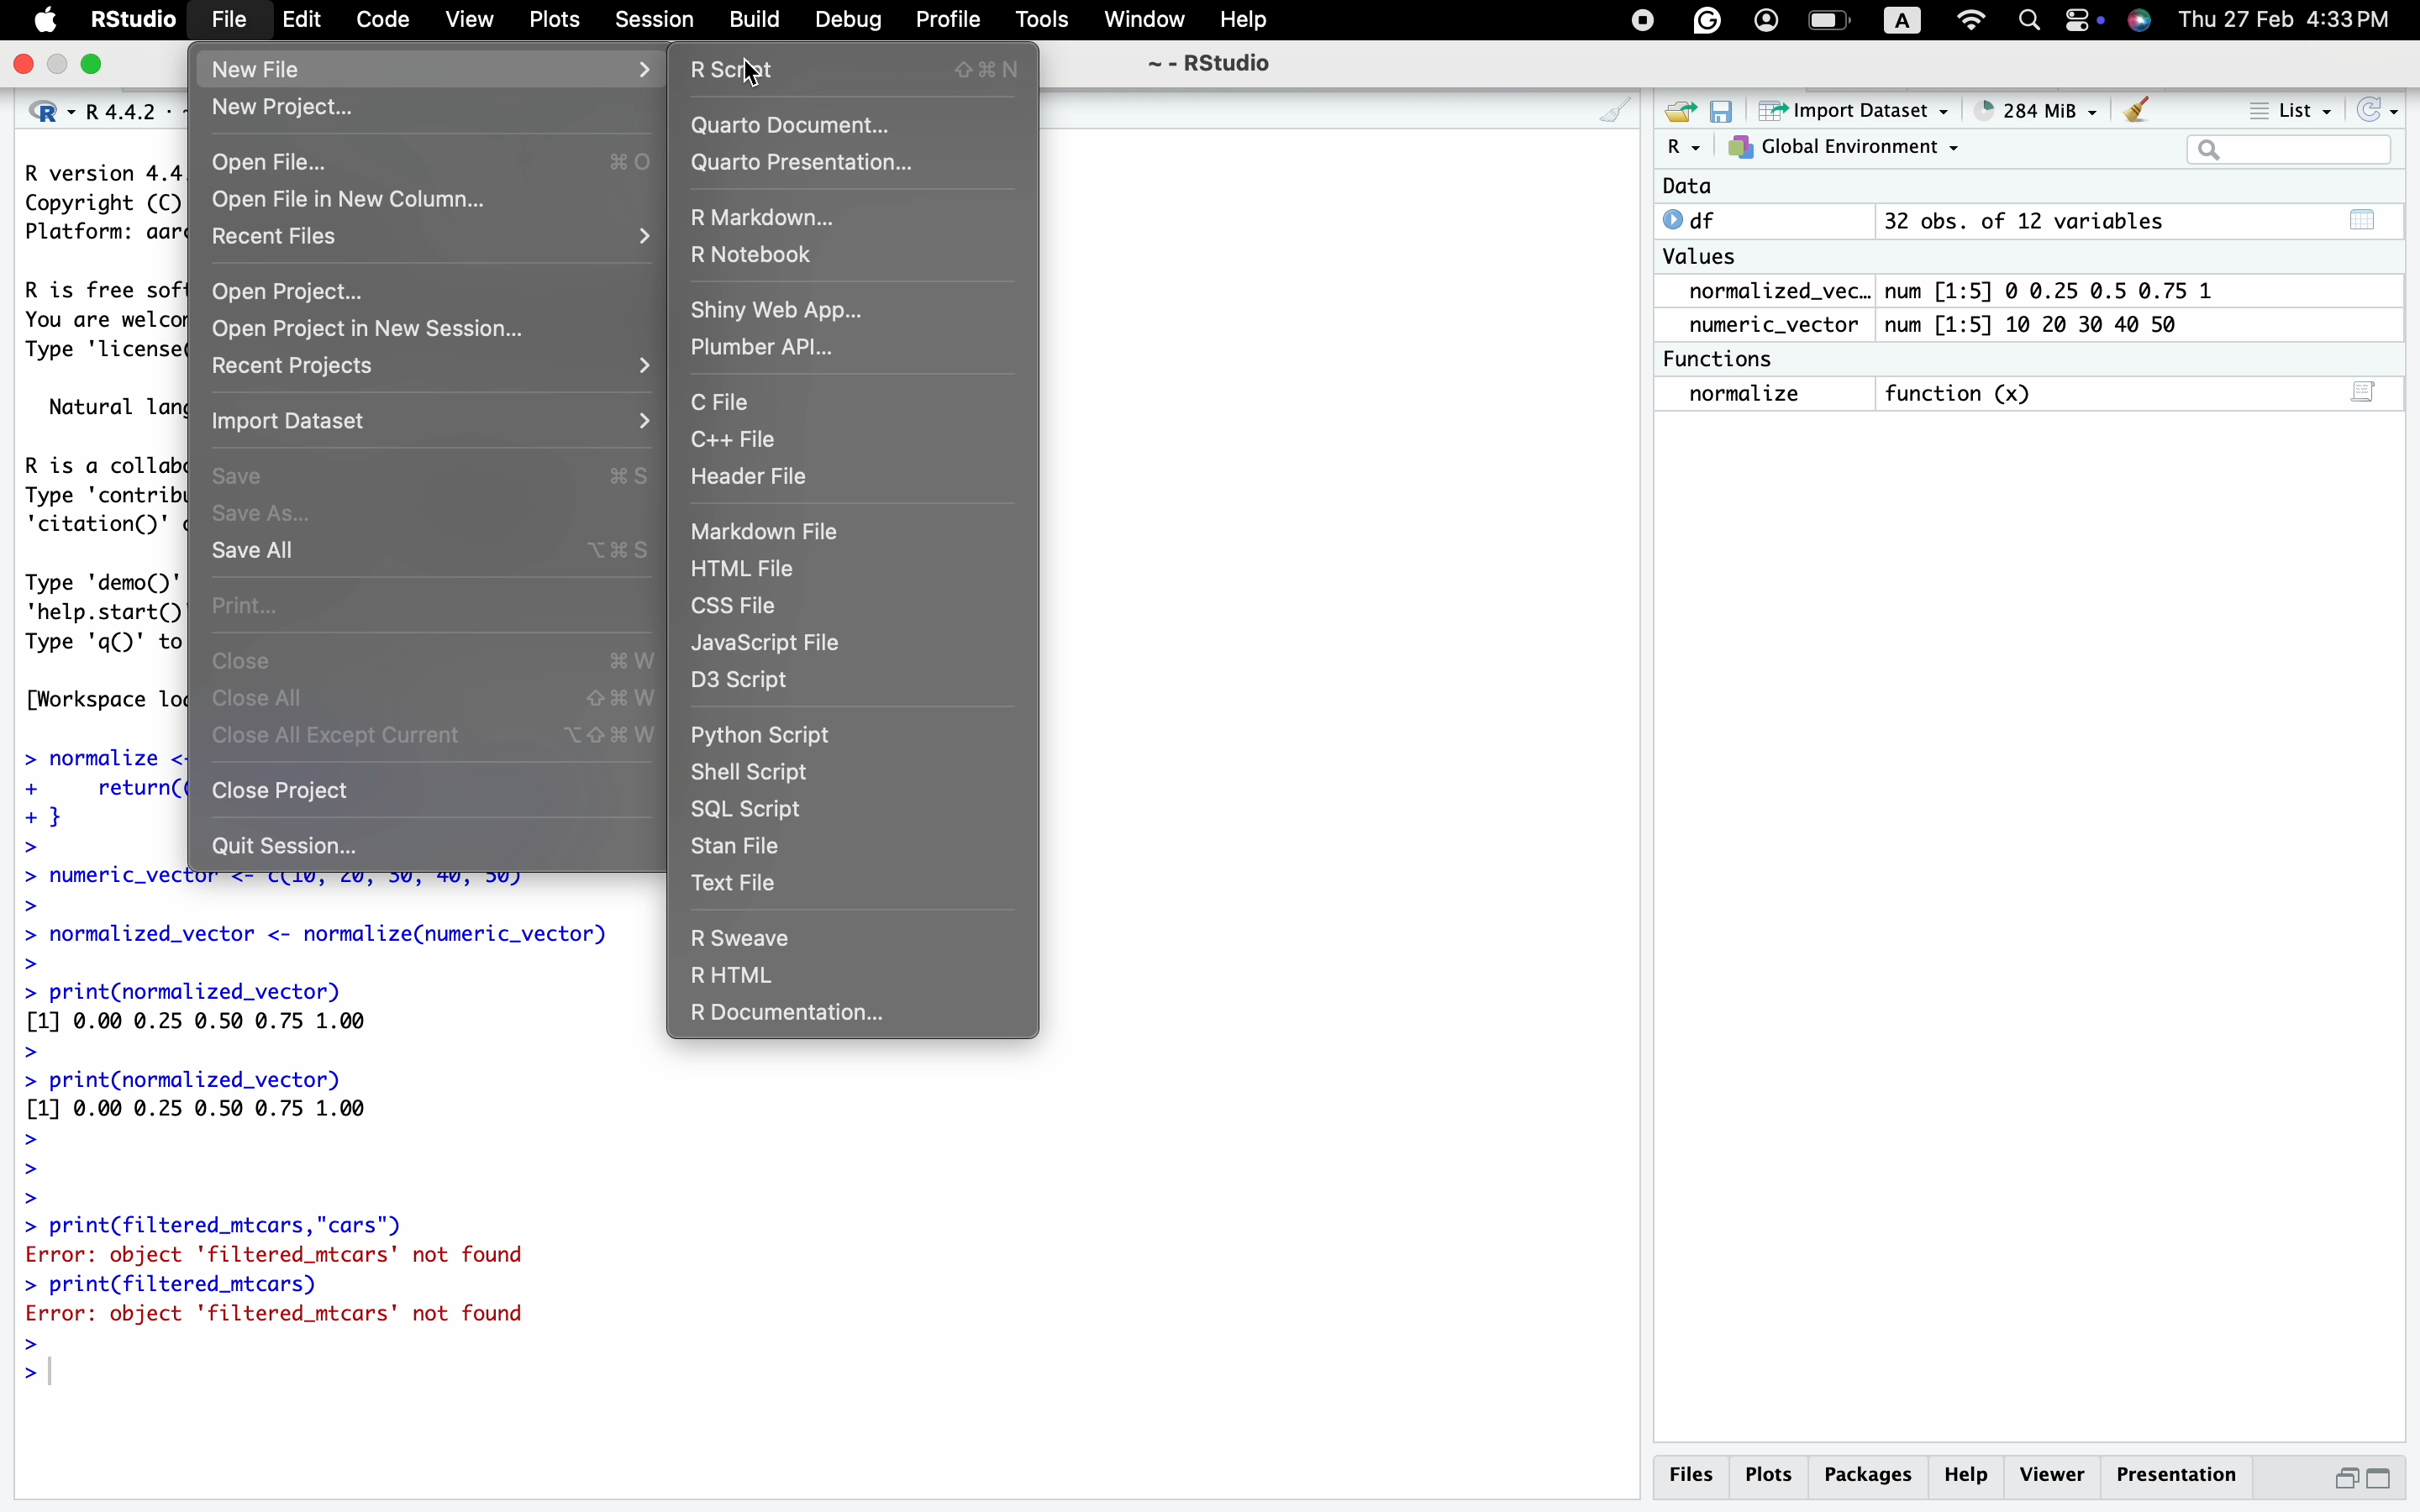 The image size is (2420, 1512). I want to click on Markdown File, so click(776, 533).